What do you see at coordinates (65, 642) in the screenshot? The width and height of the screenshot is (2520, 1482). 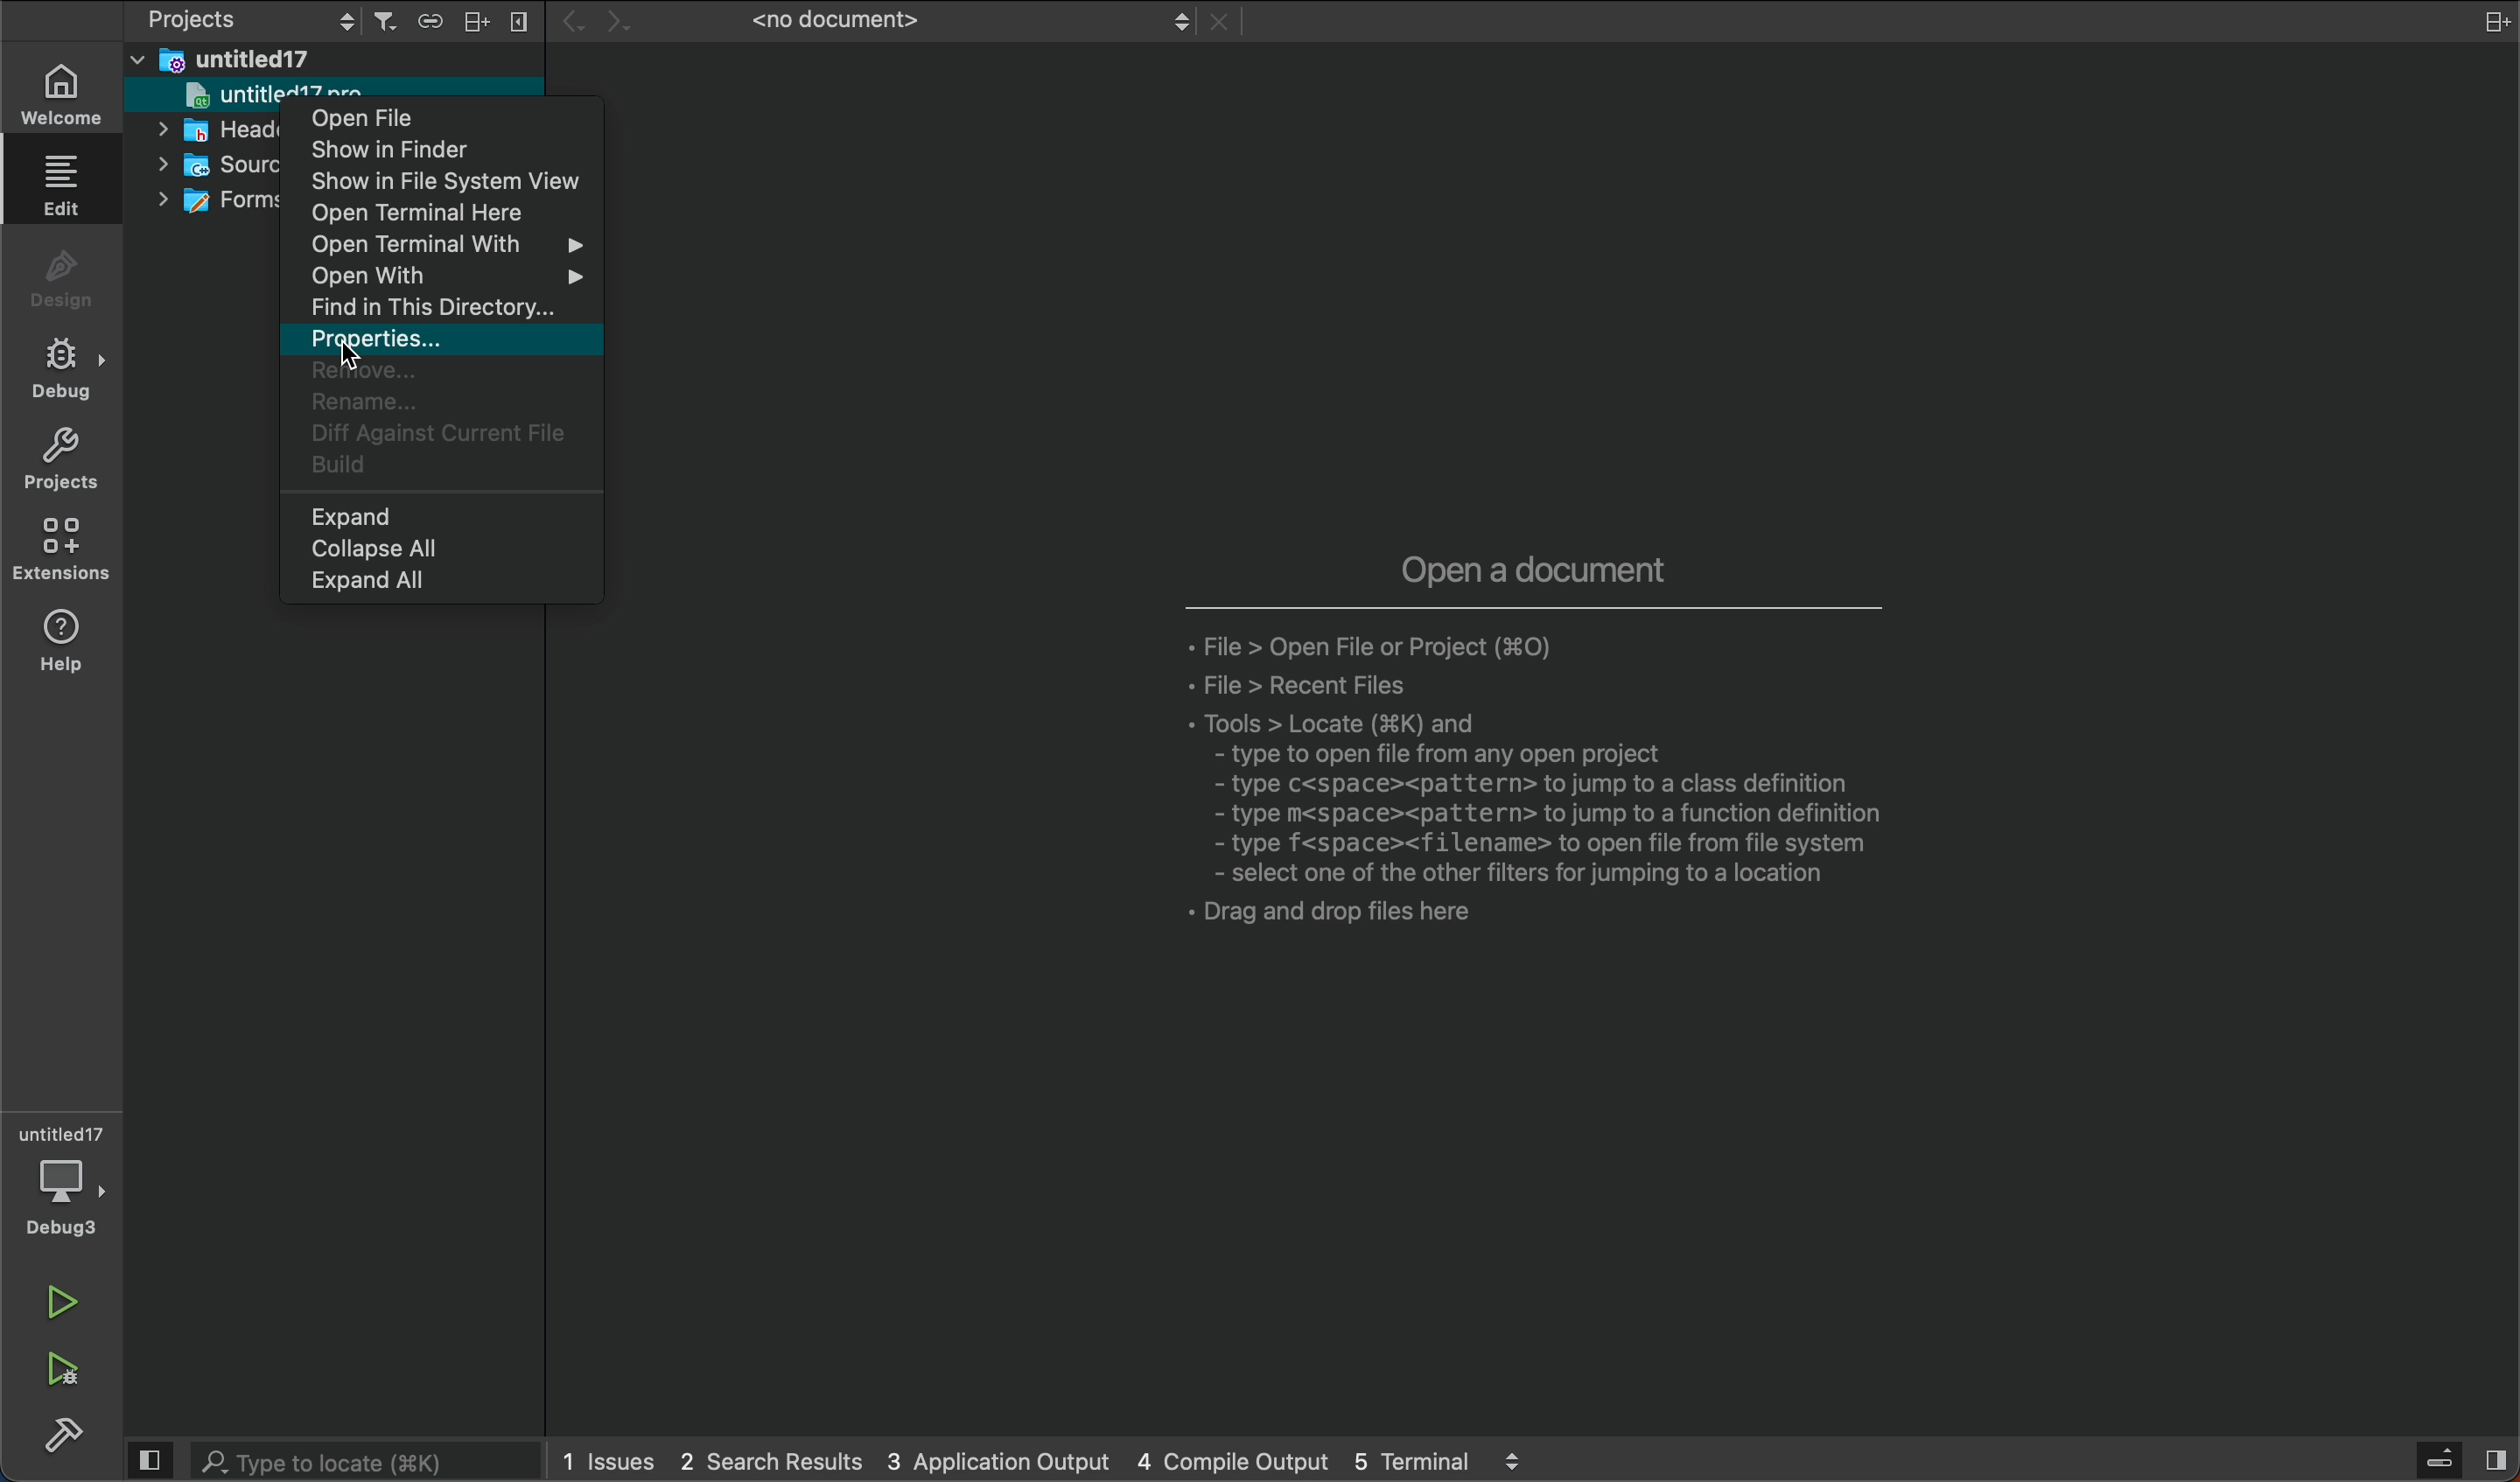 I see `help` at bounding box center [65, 642].